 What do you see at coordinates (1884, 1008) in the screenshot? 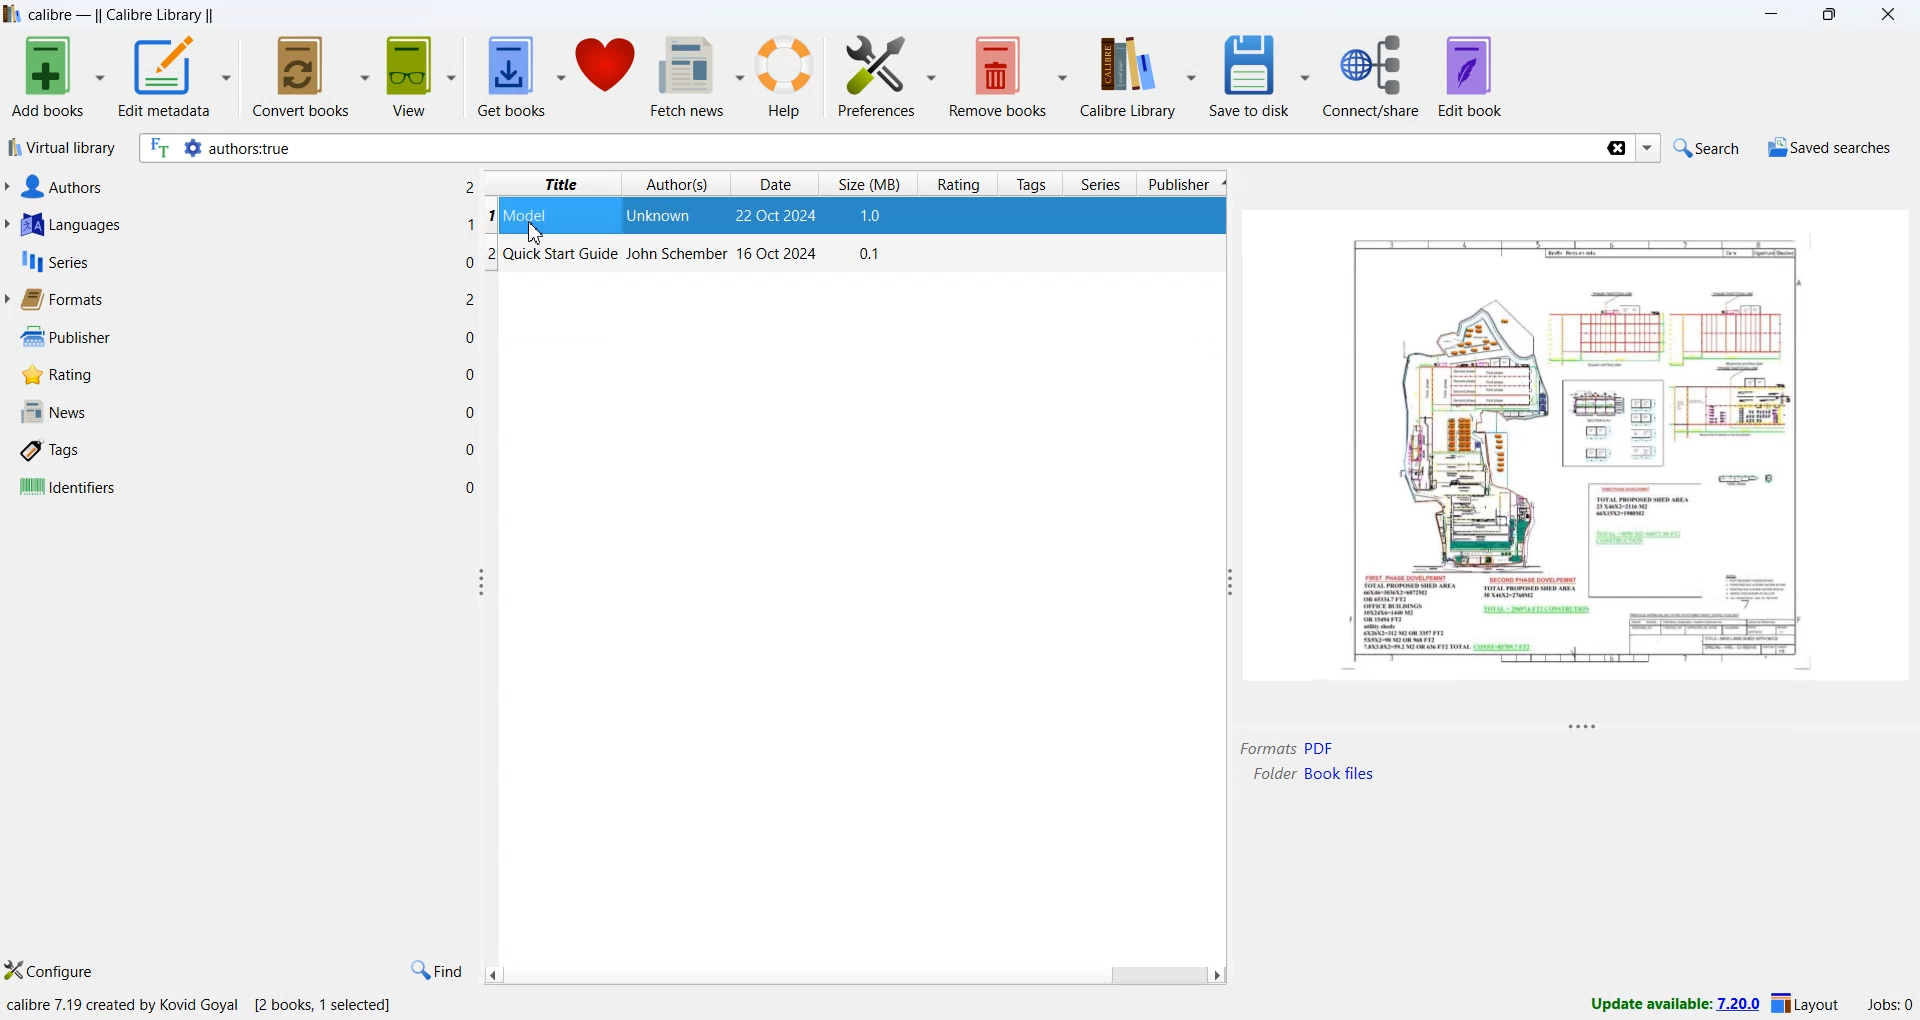
I see `jobs` at bounding box center [1884, 1008].